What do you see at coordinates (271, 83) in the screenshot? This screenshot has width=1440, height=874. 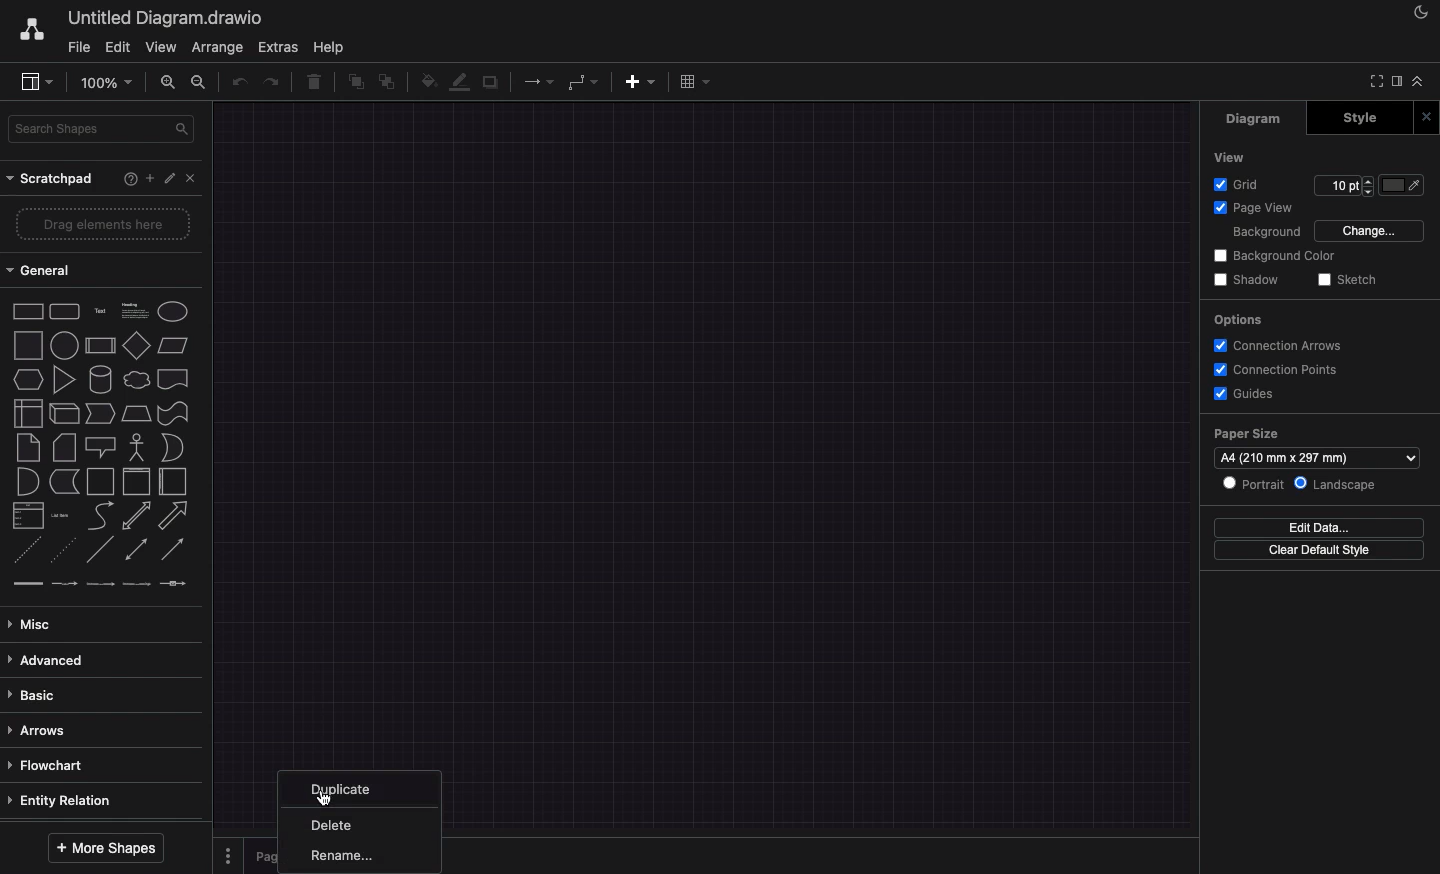 I see `redo` at bounding box center [271, 83].